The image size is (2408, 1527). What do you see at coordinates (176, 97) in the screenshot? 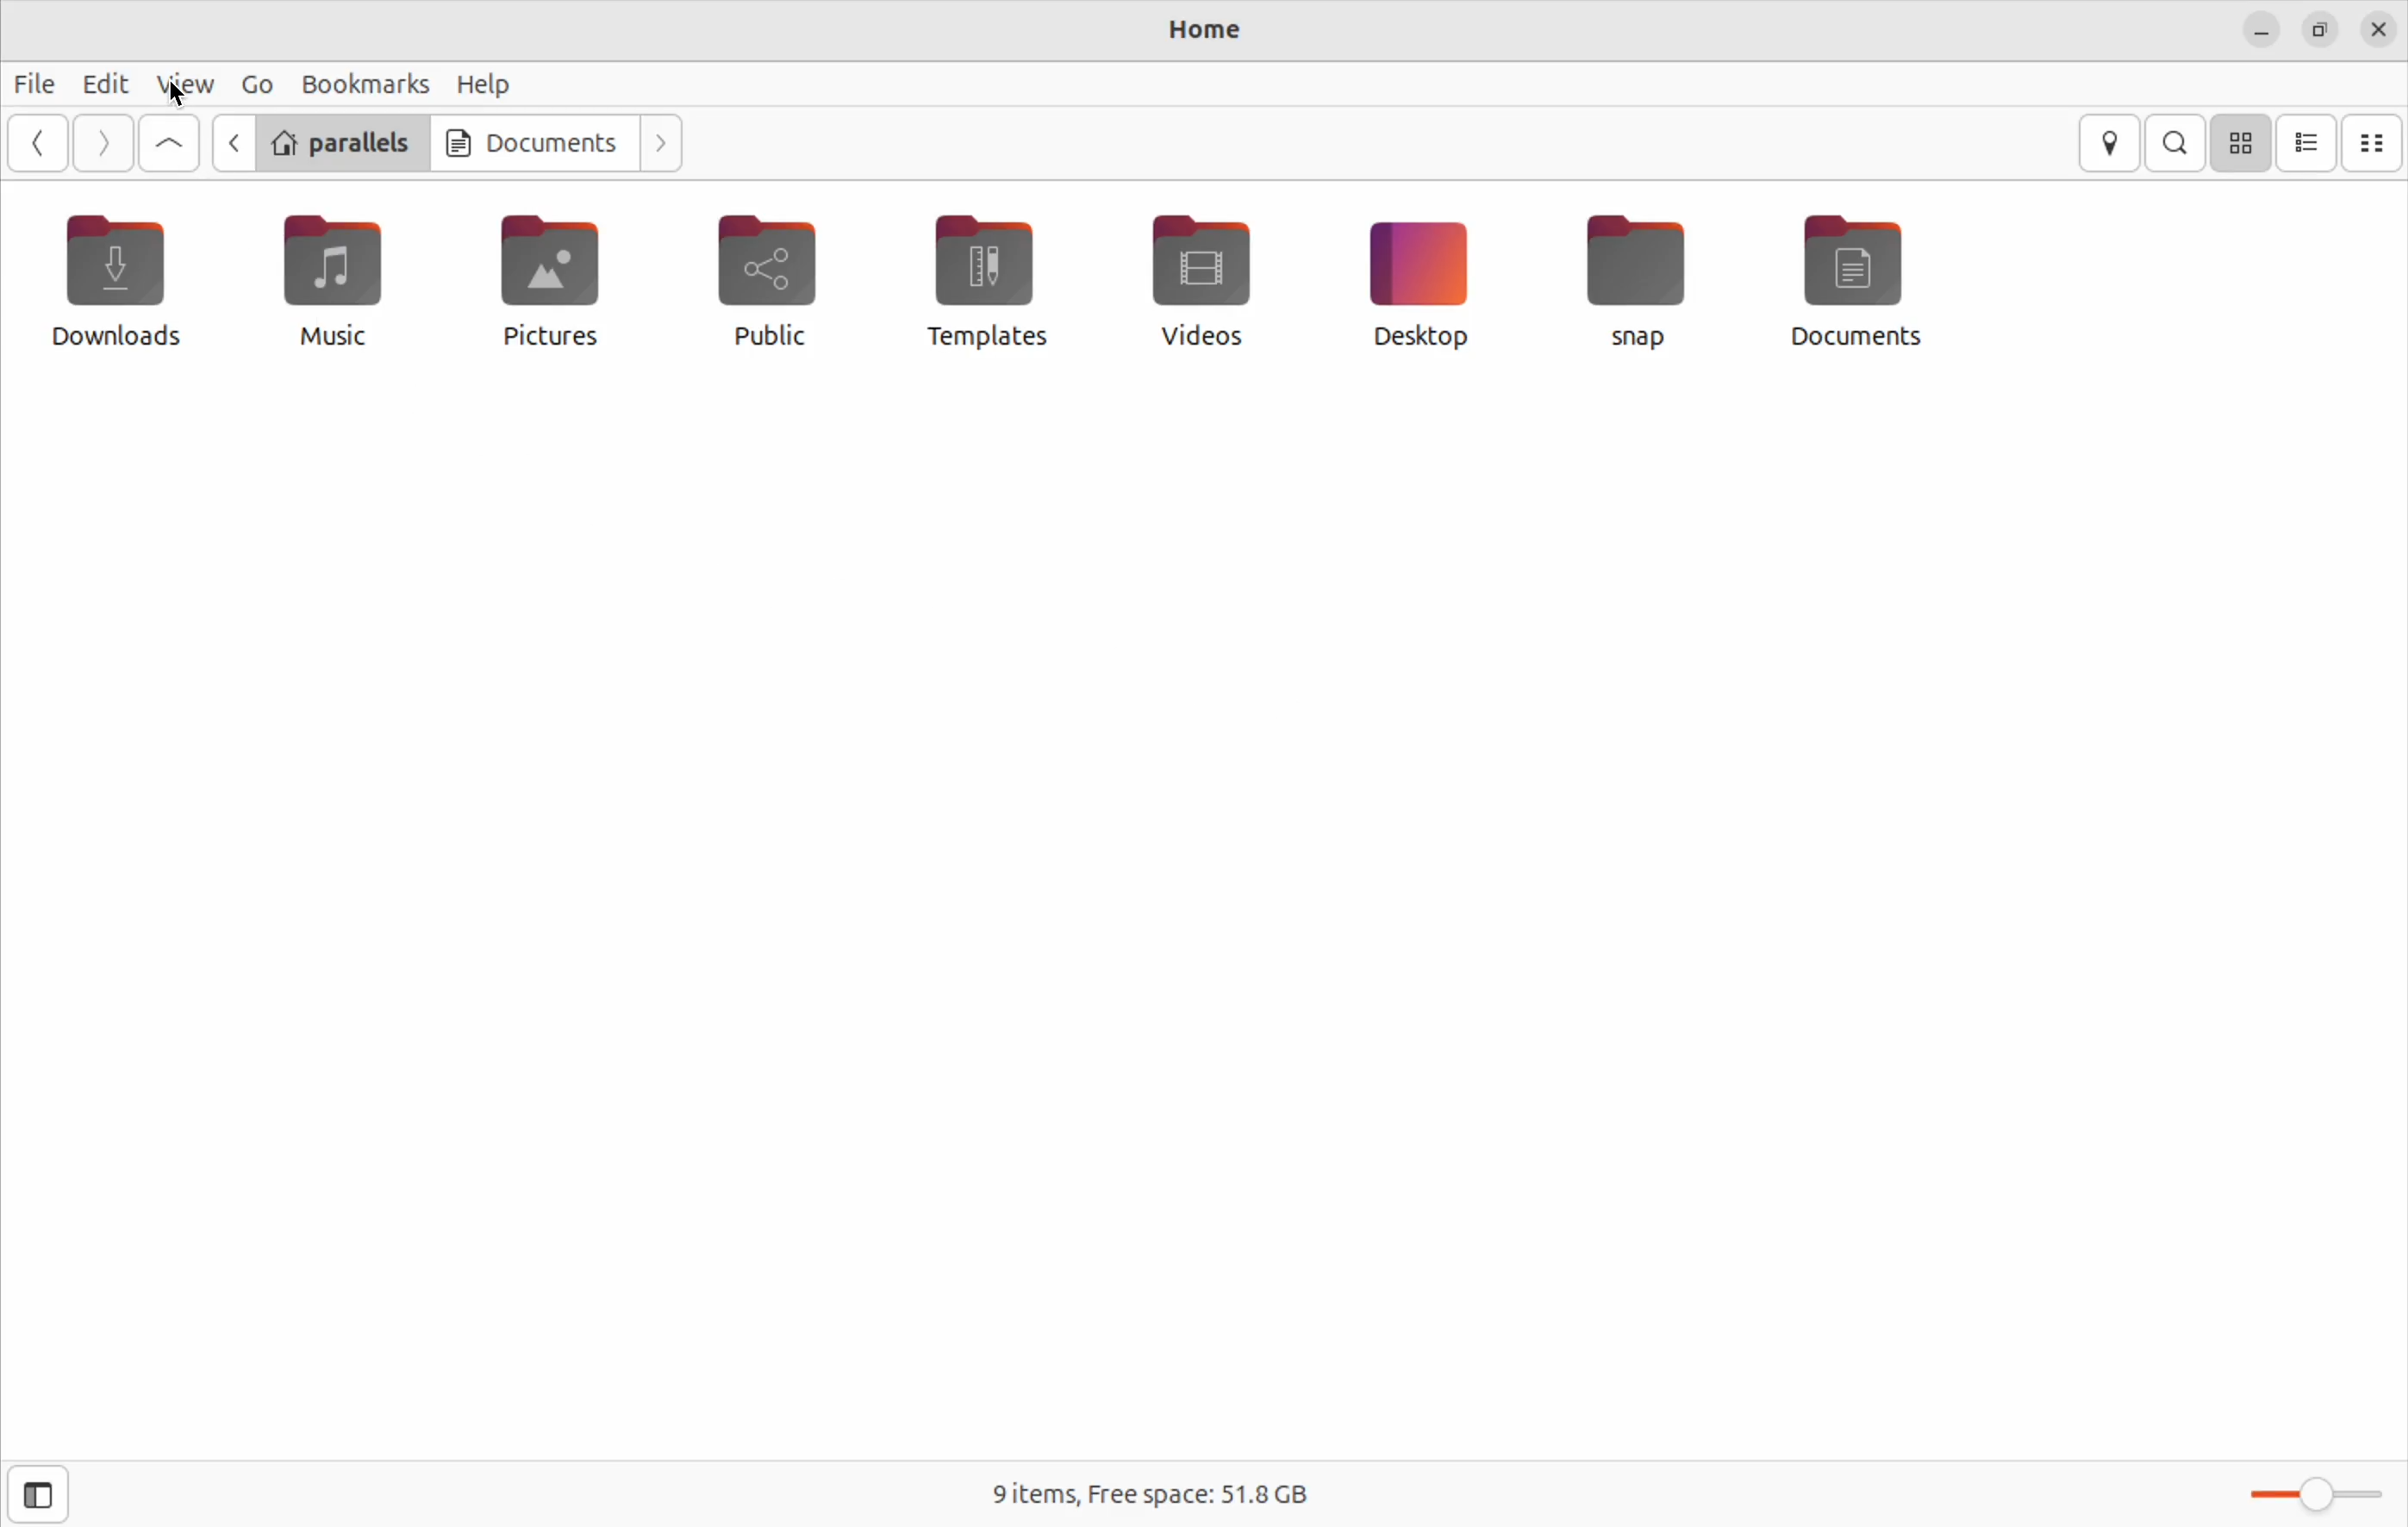
I see `cursor` at bounding box center [176, 97].